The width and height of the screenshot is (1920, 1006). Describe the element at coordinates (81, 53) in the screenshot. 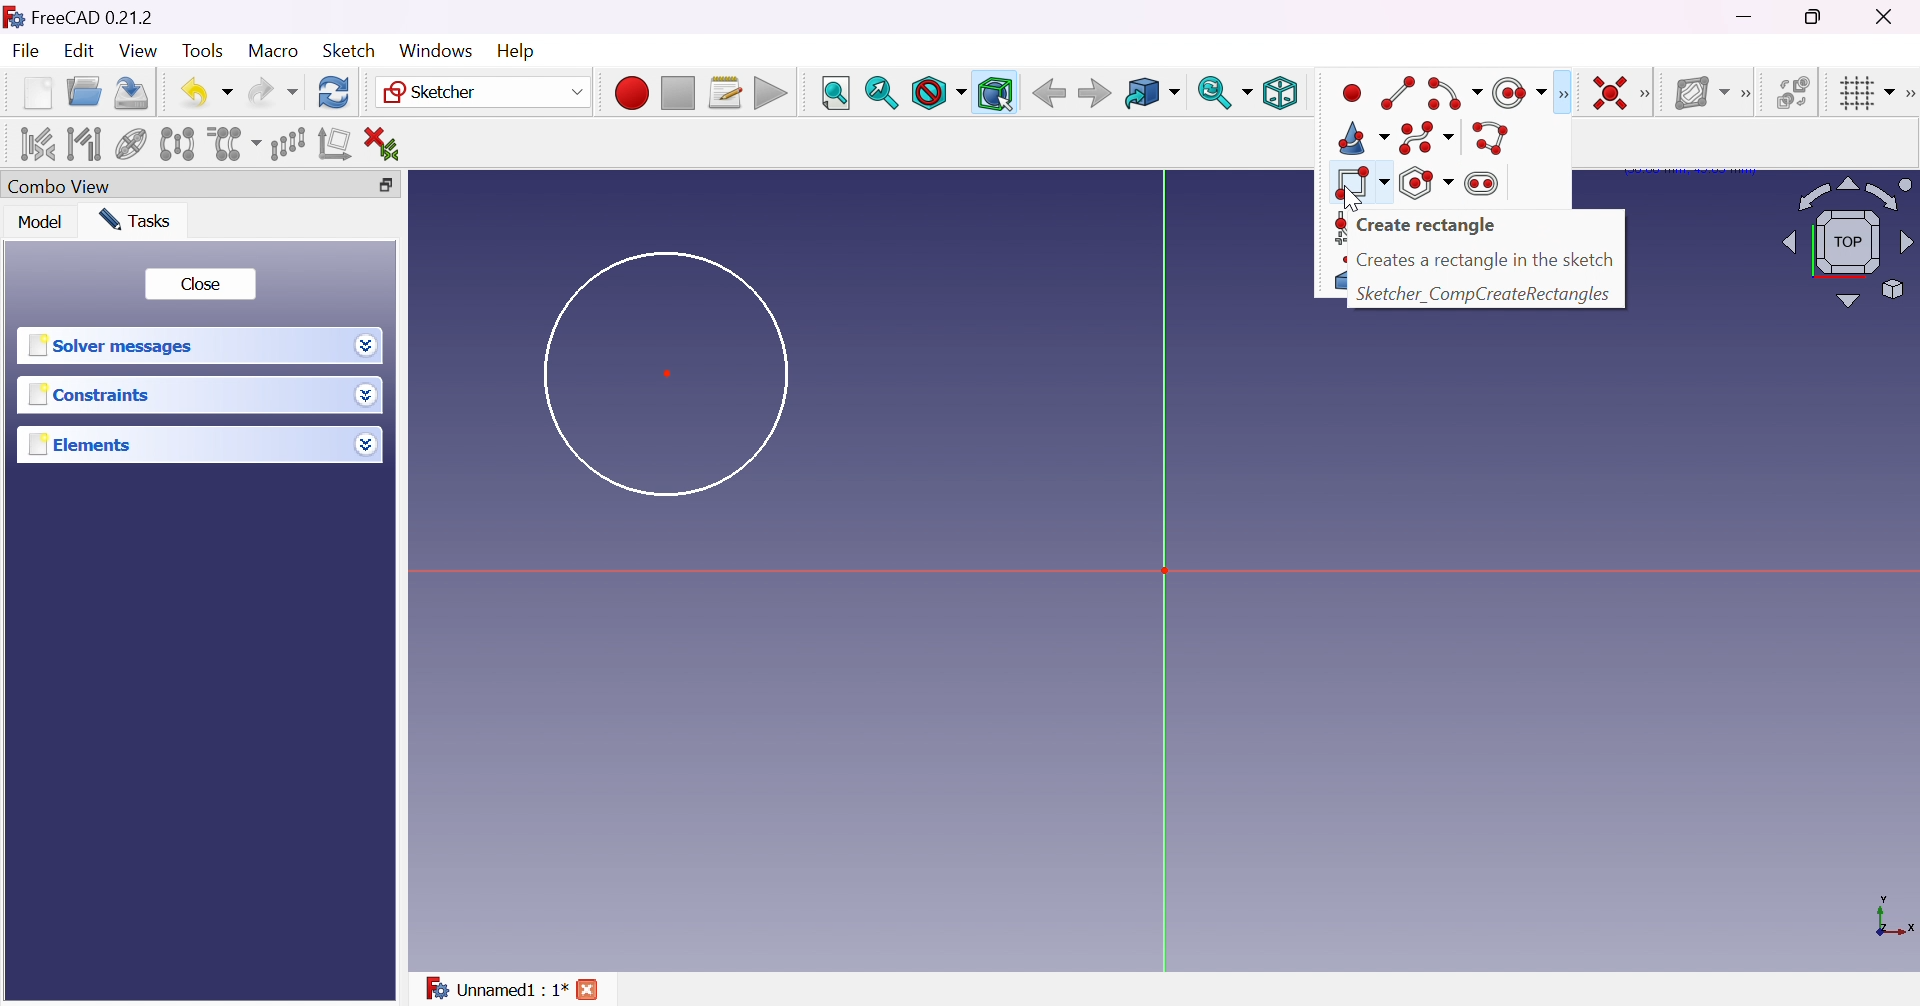

I see `Edit` at that location.